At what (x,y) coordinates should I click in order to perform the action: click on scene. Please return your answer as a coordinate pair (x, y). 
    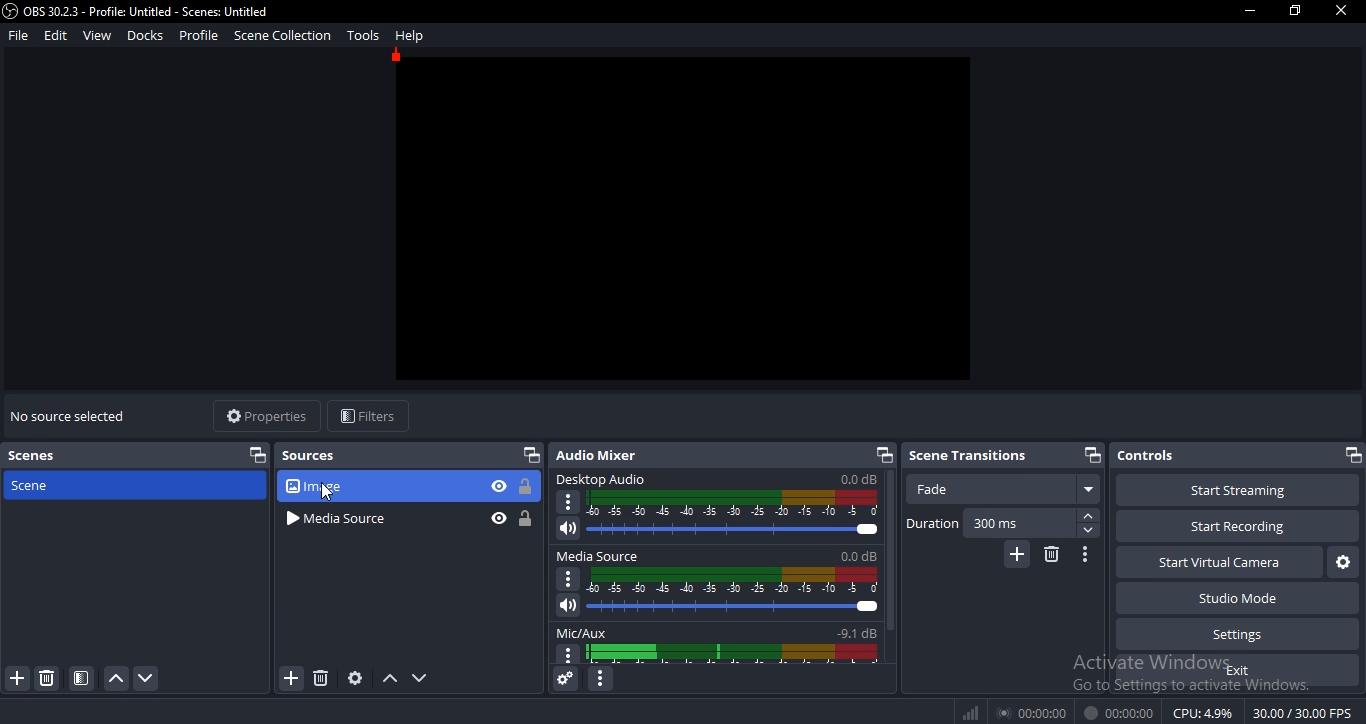
    Looking at the image, I should click on (33, 455).